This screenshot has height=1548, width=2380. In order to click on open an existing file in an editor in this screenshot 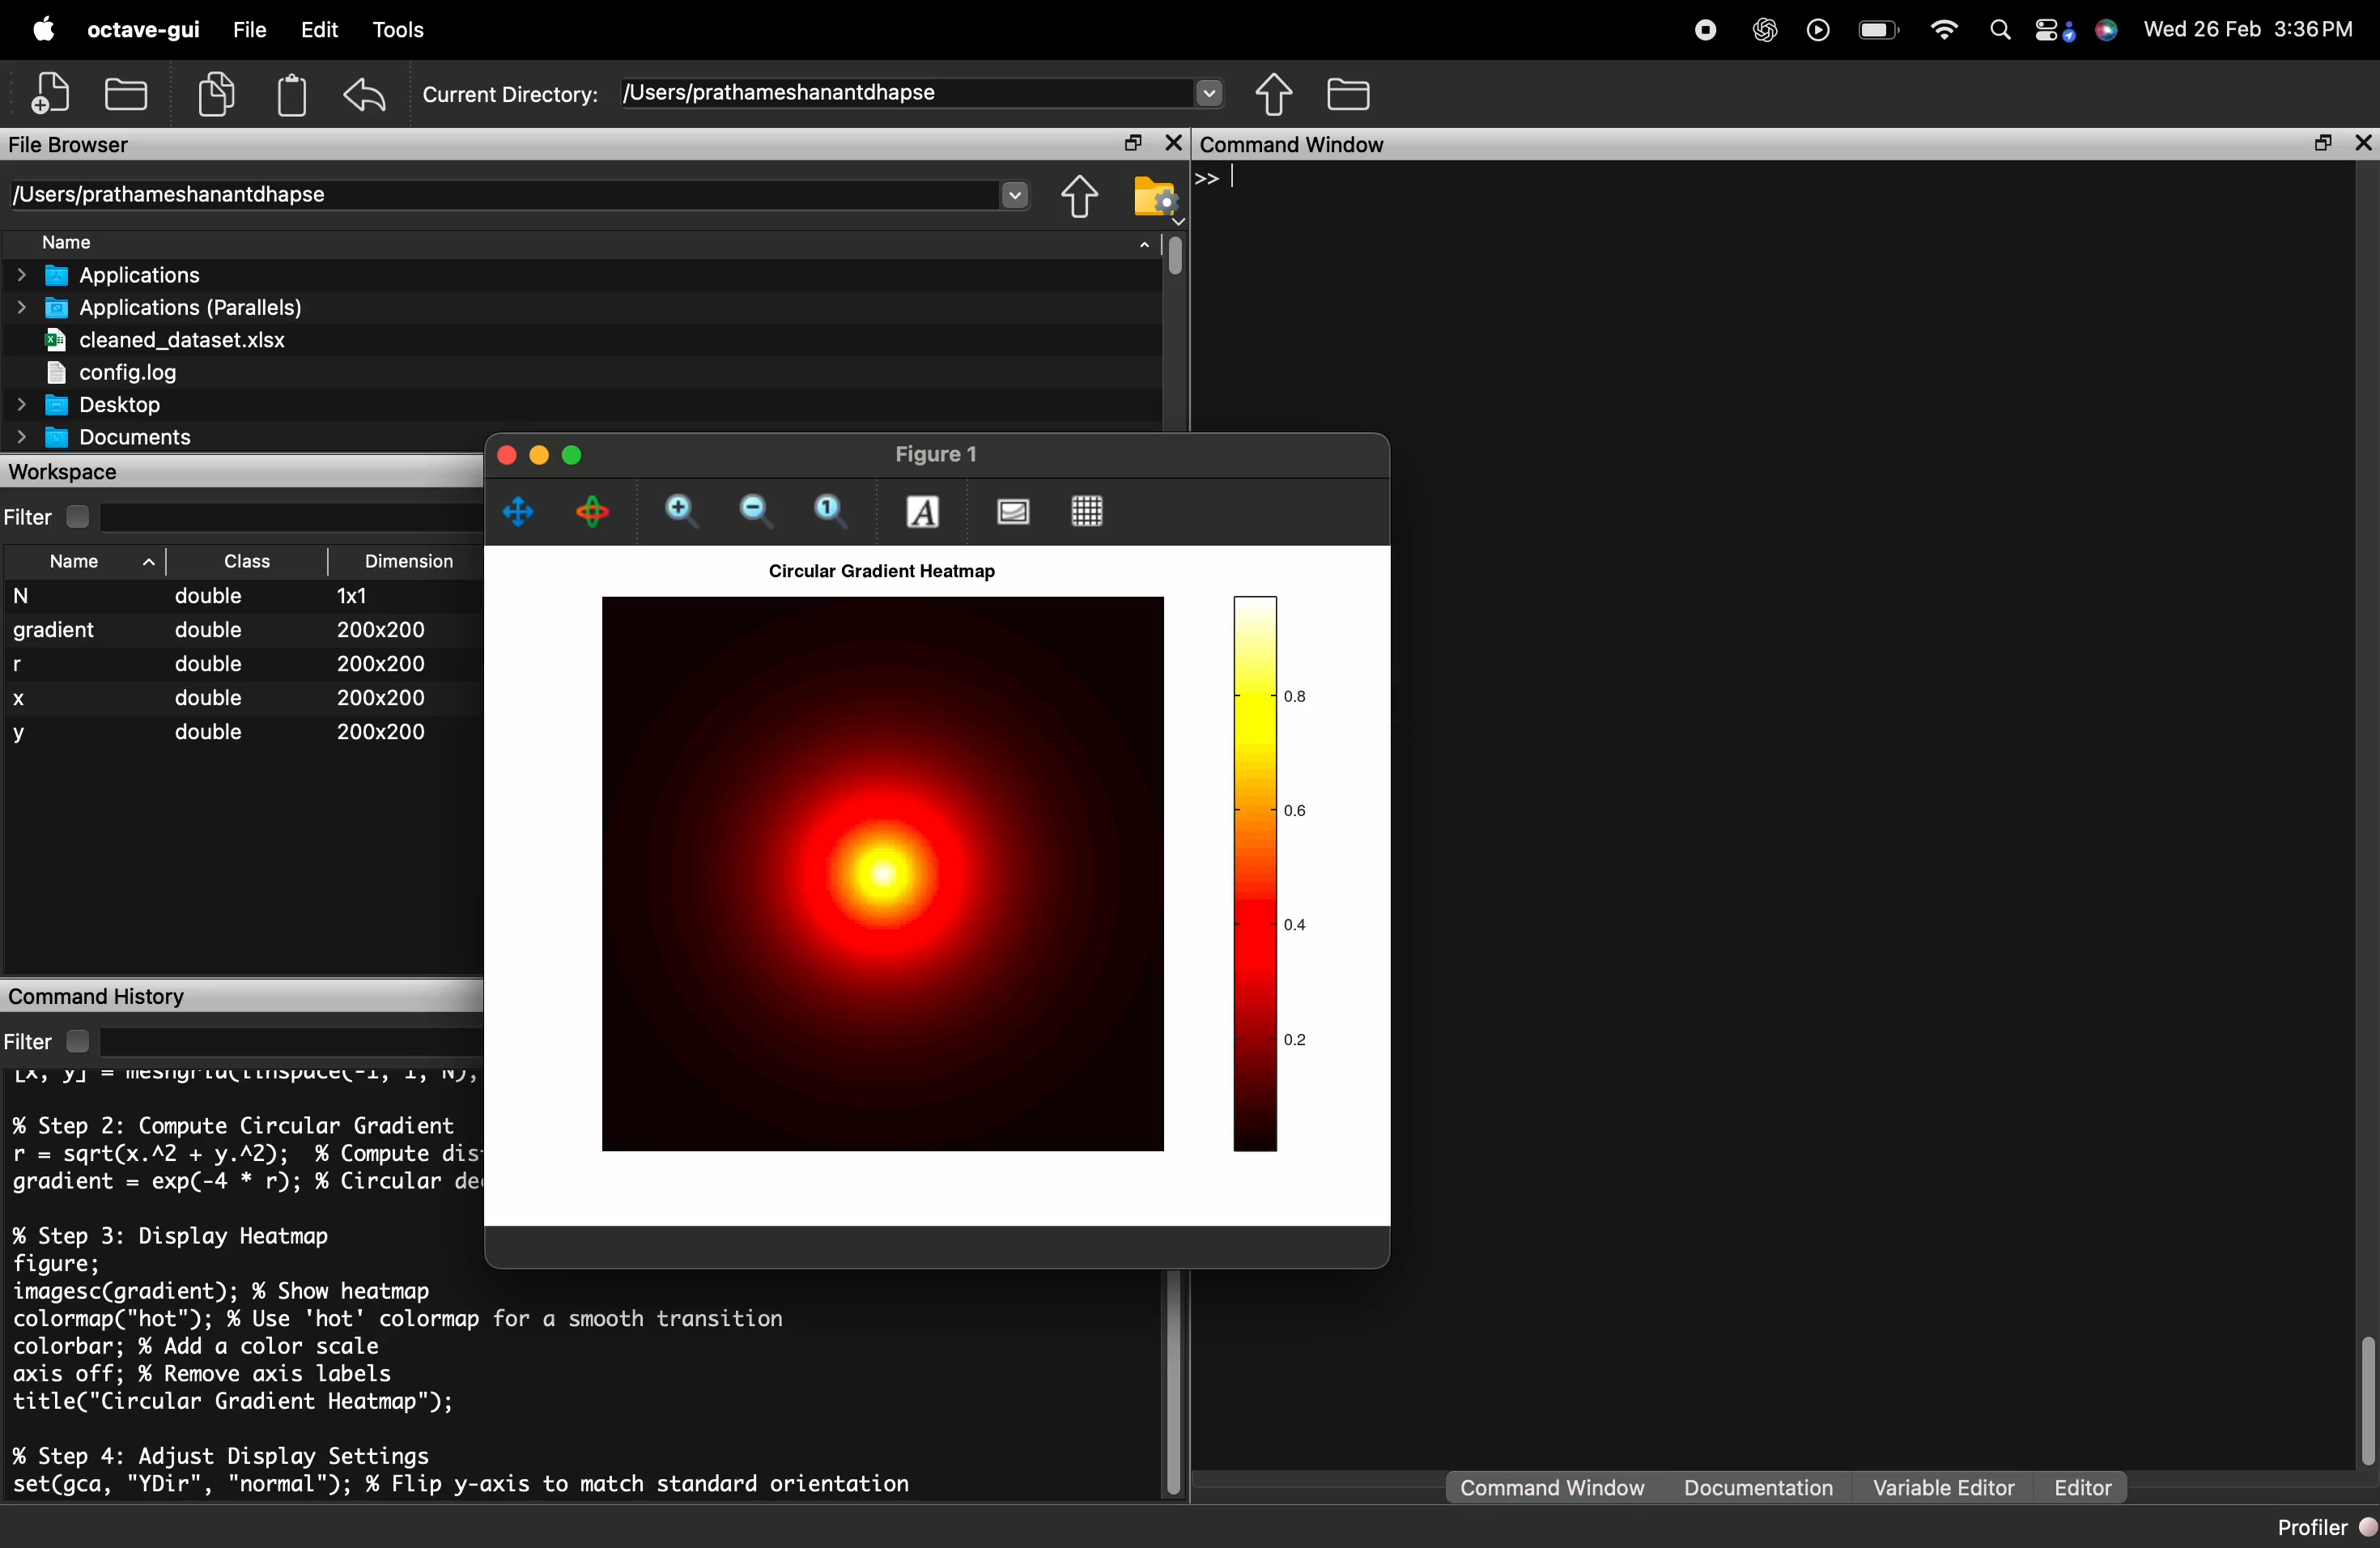, I will do `click(127, 94)`.